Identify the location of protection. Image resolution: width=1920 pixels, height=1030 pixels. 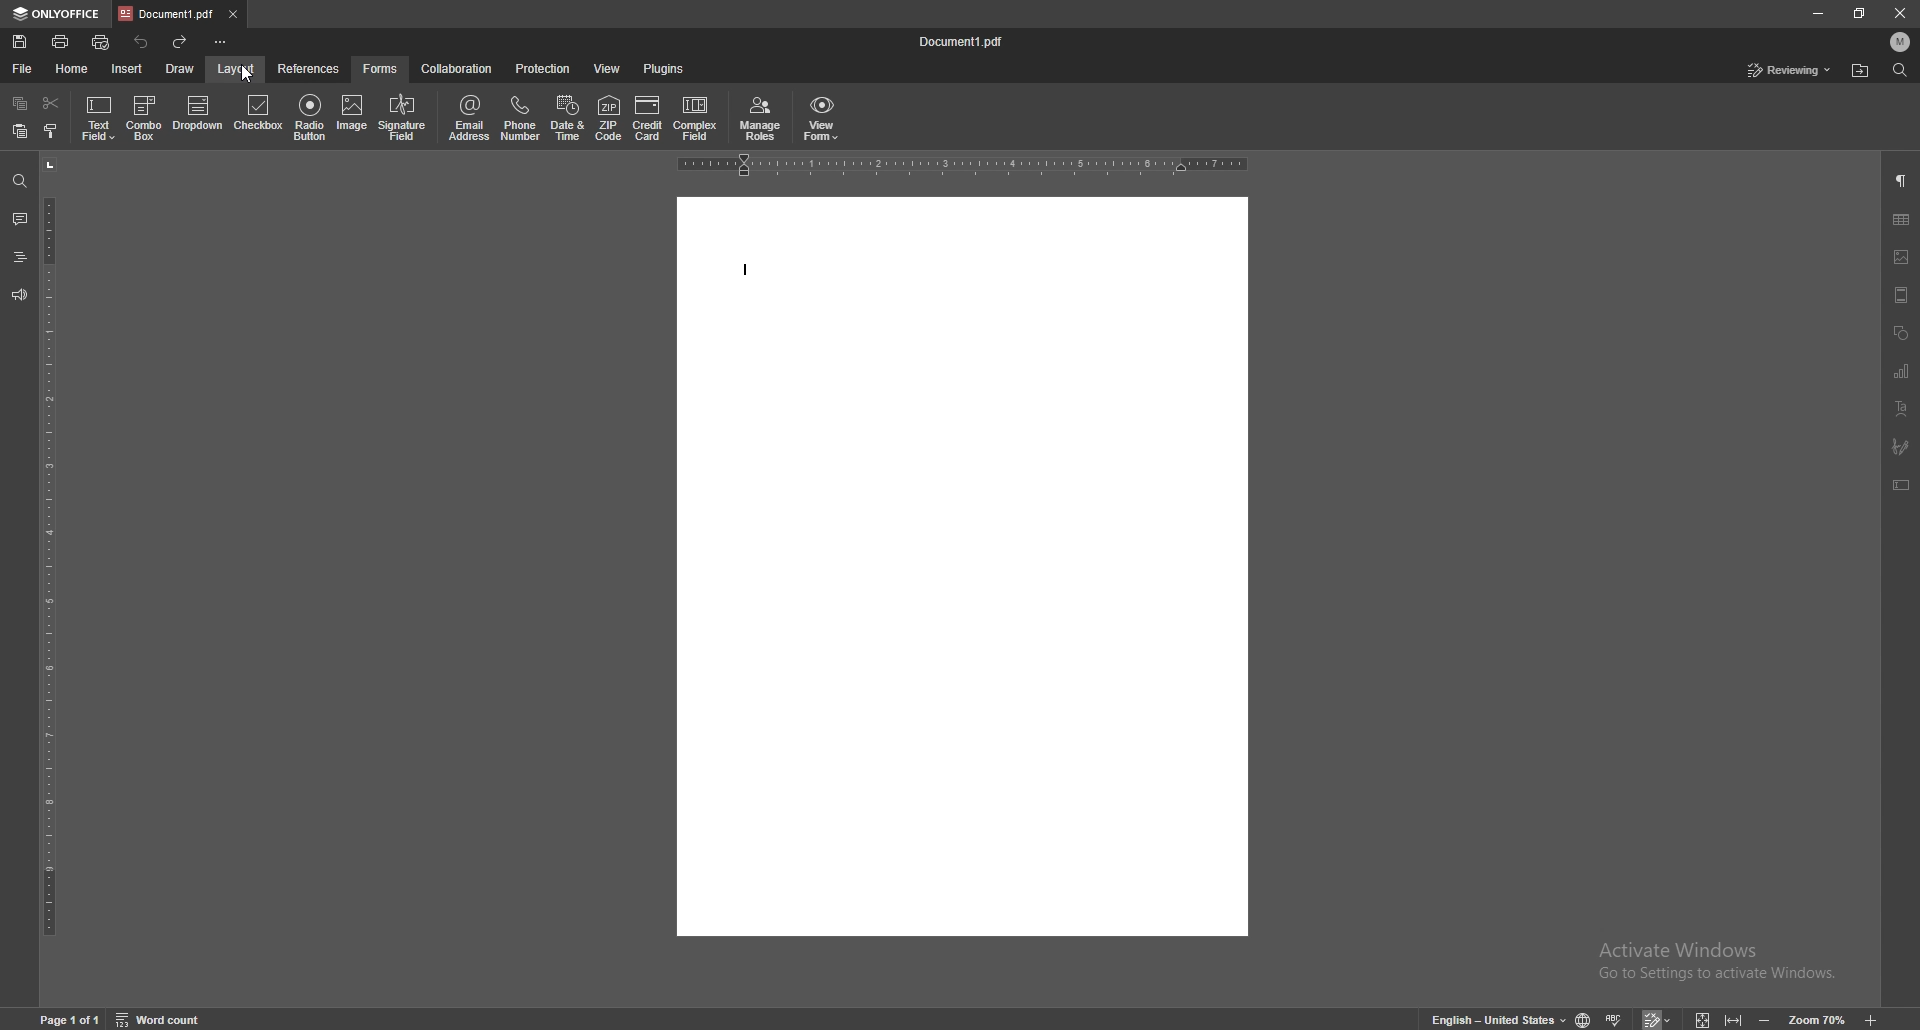
(543, 69).